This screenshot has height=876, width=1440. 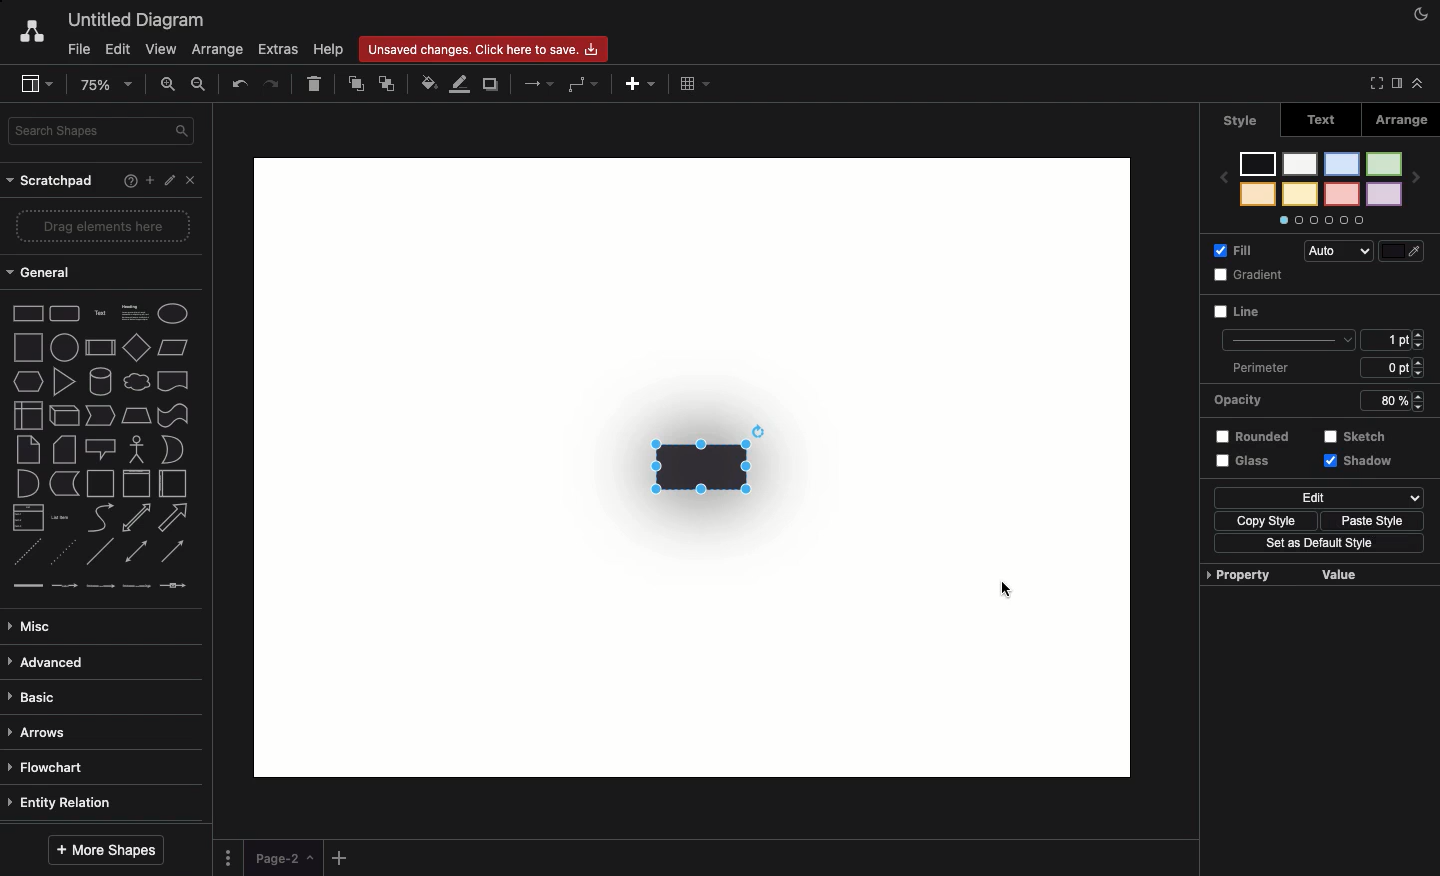 I want to click on Duplicate, so click(x=491, y=85).